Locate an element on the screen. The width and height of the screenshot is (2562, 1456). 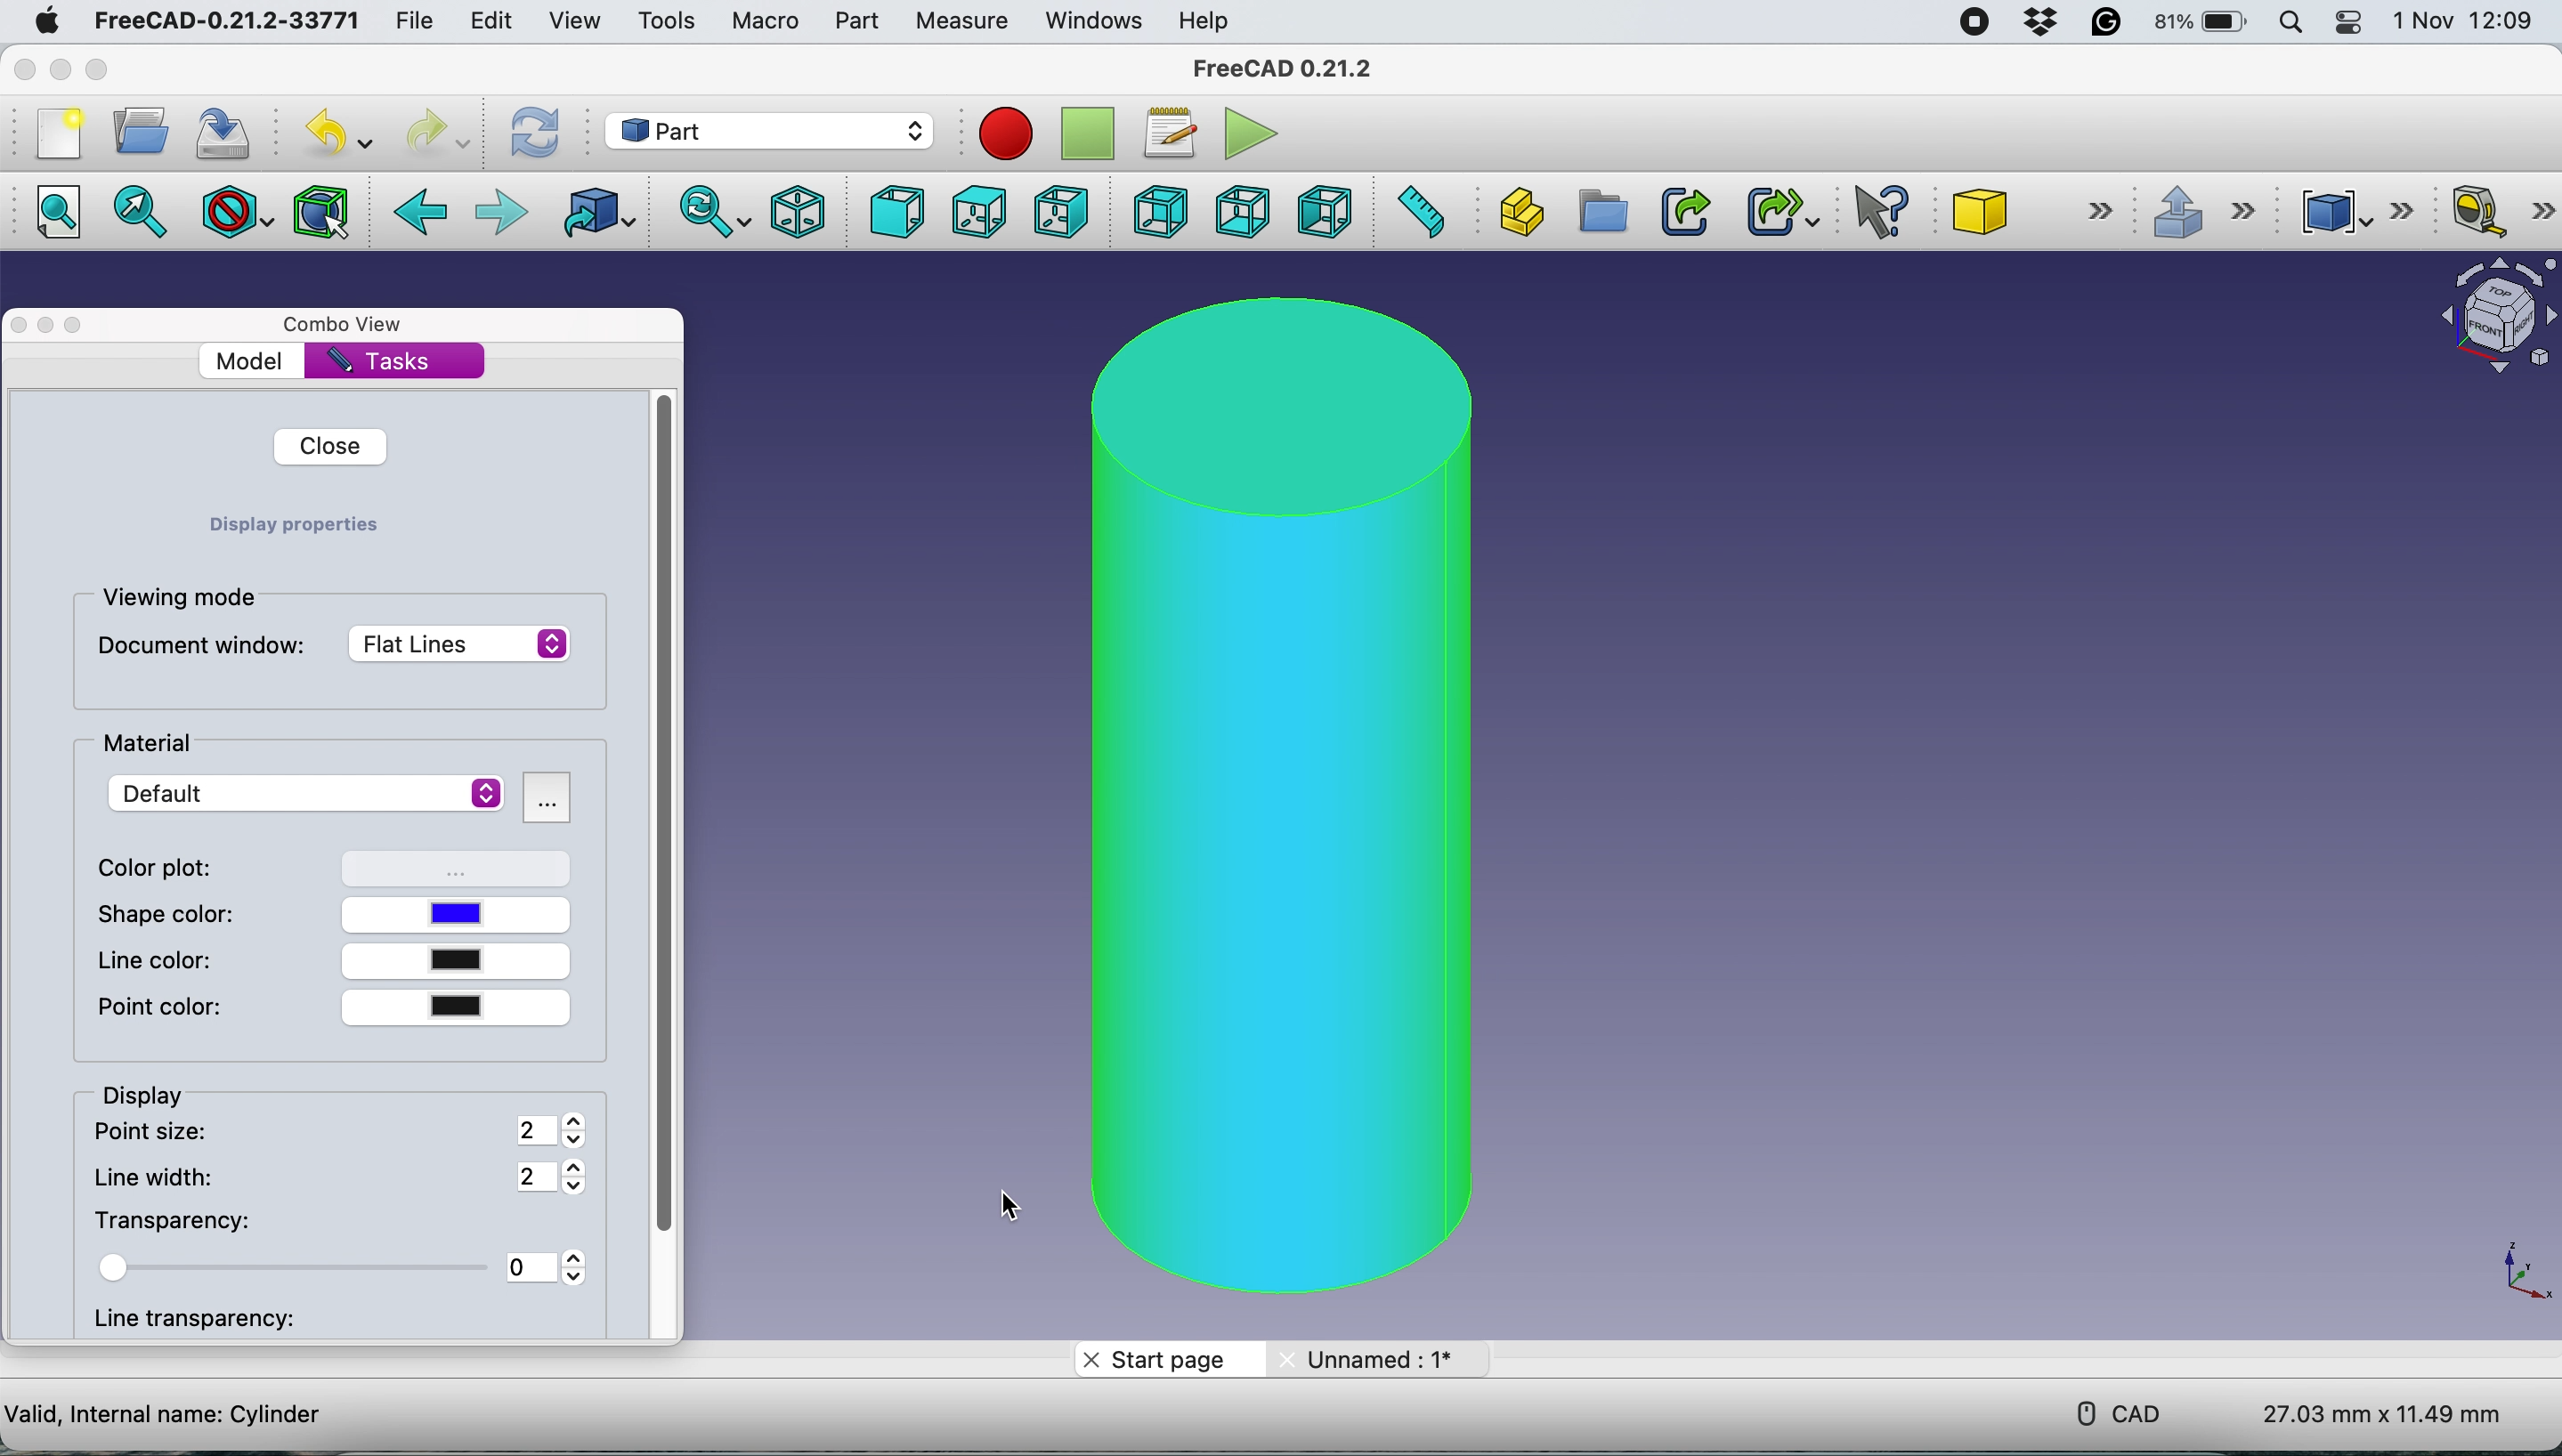
viewing mode is located at coordinates (183, 600).